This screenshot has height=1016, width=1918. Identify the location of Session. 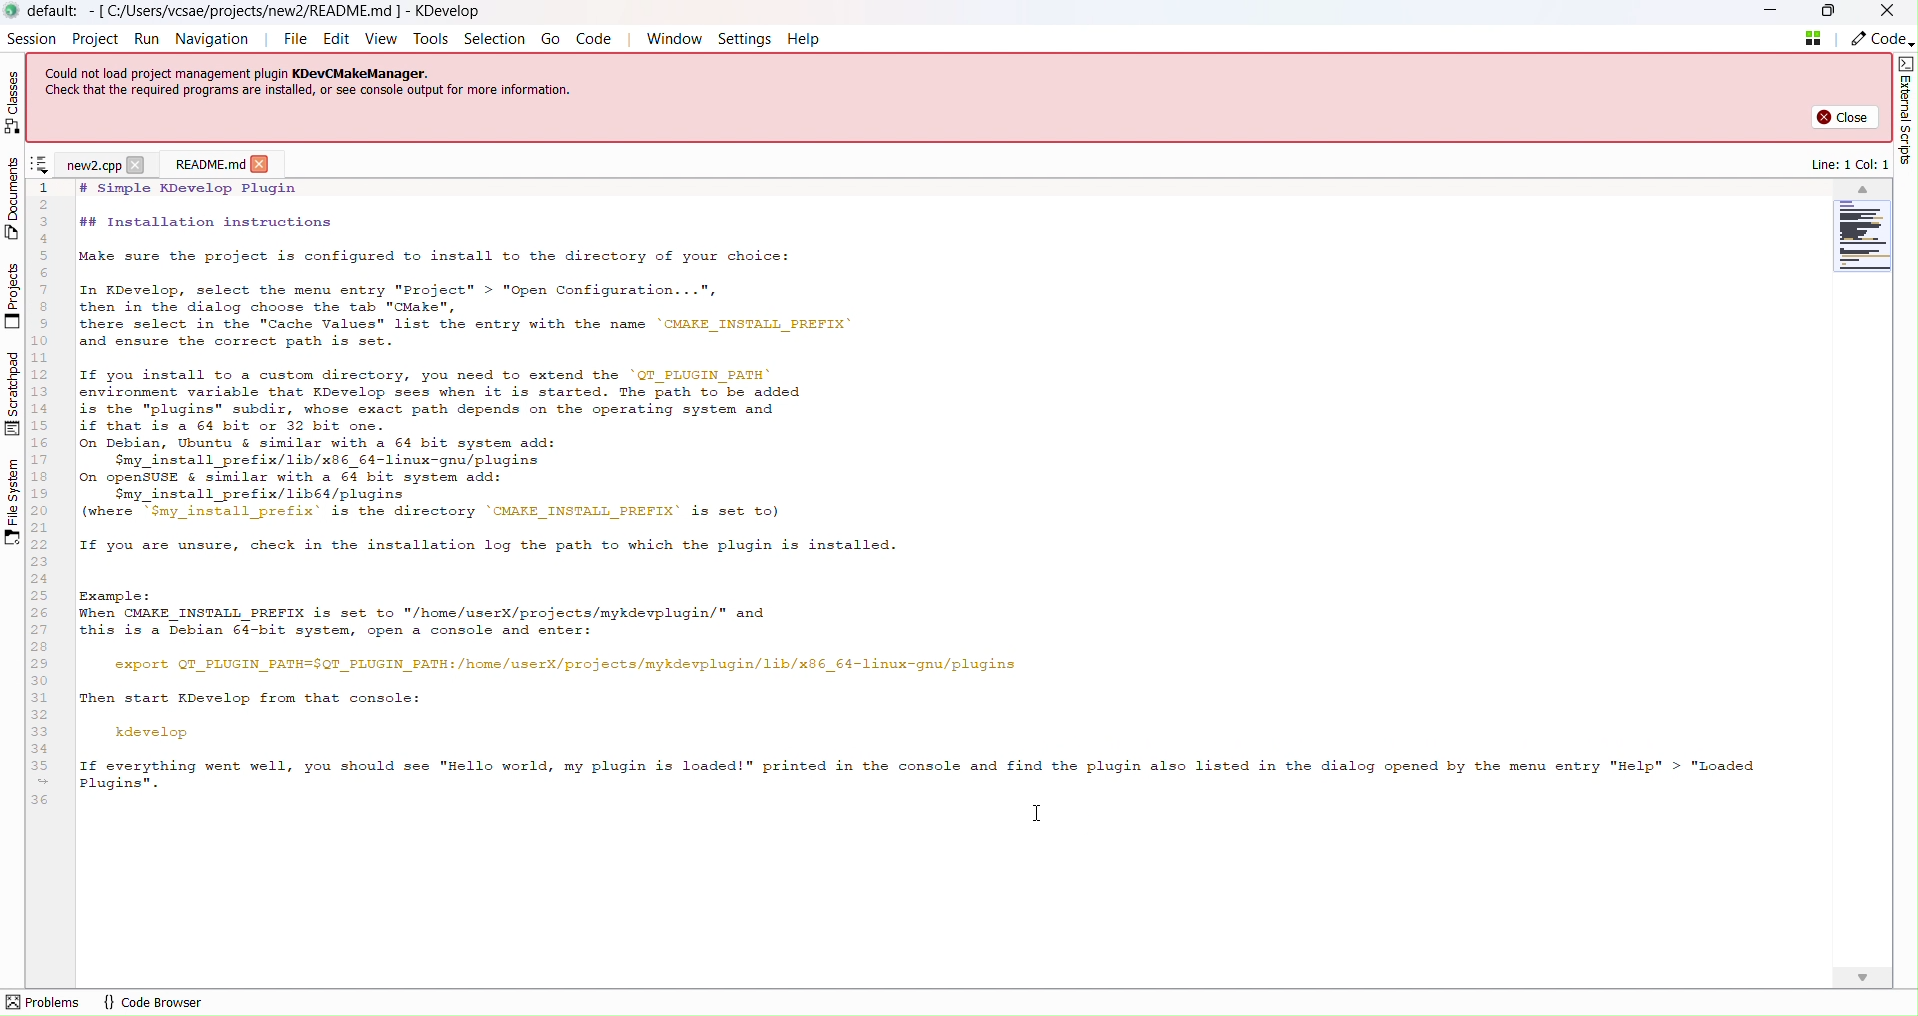
(29, 36).